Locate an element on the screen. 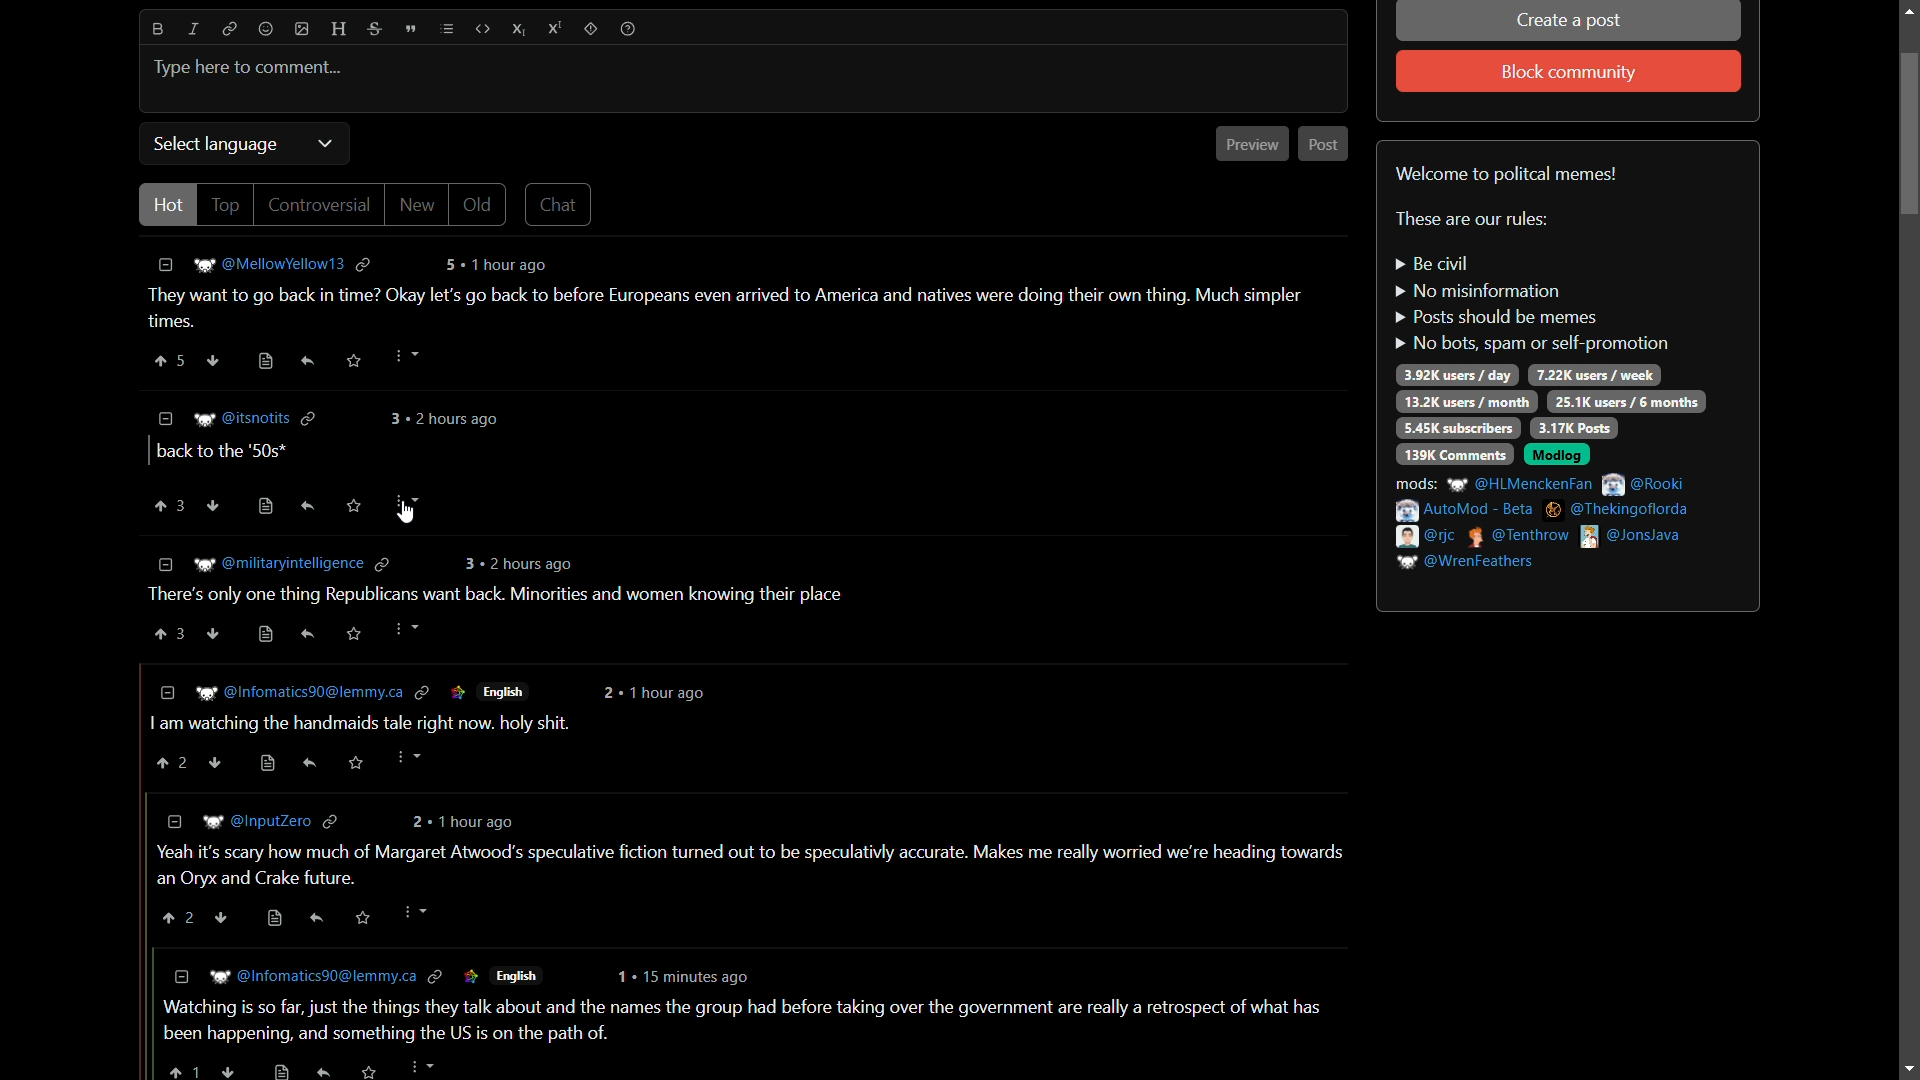  emoji is located at coordinates (266, 30).